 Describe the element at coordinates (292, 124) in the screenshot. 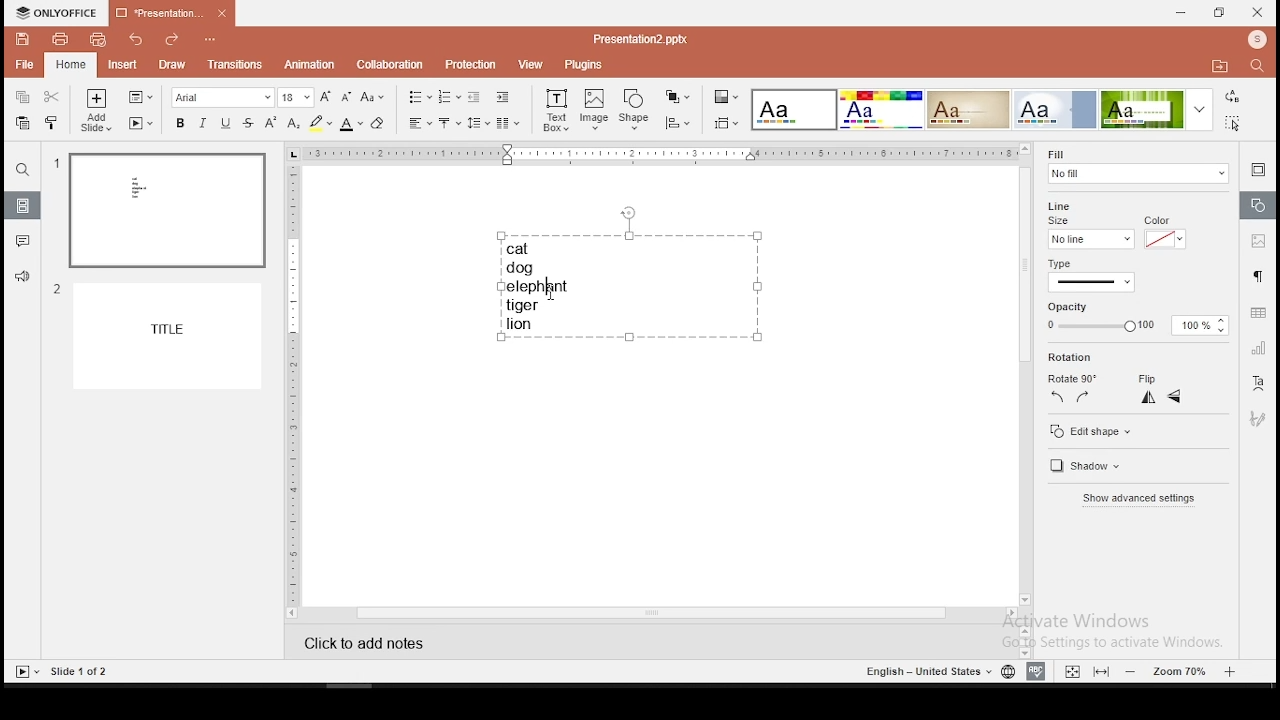

I see `subscript` at that location.